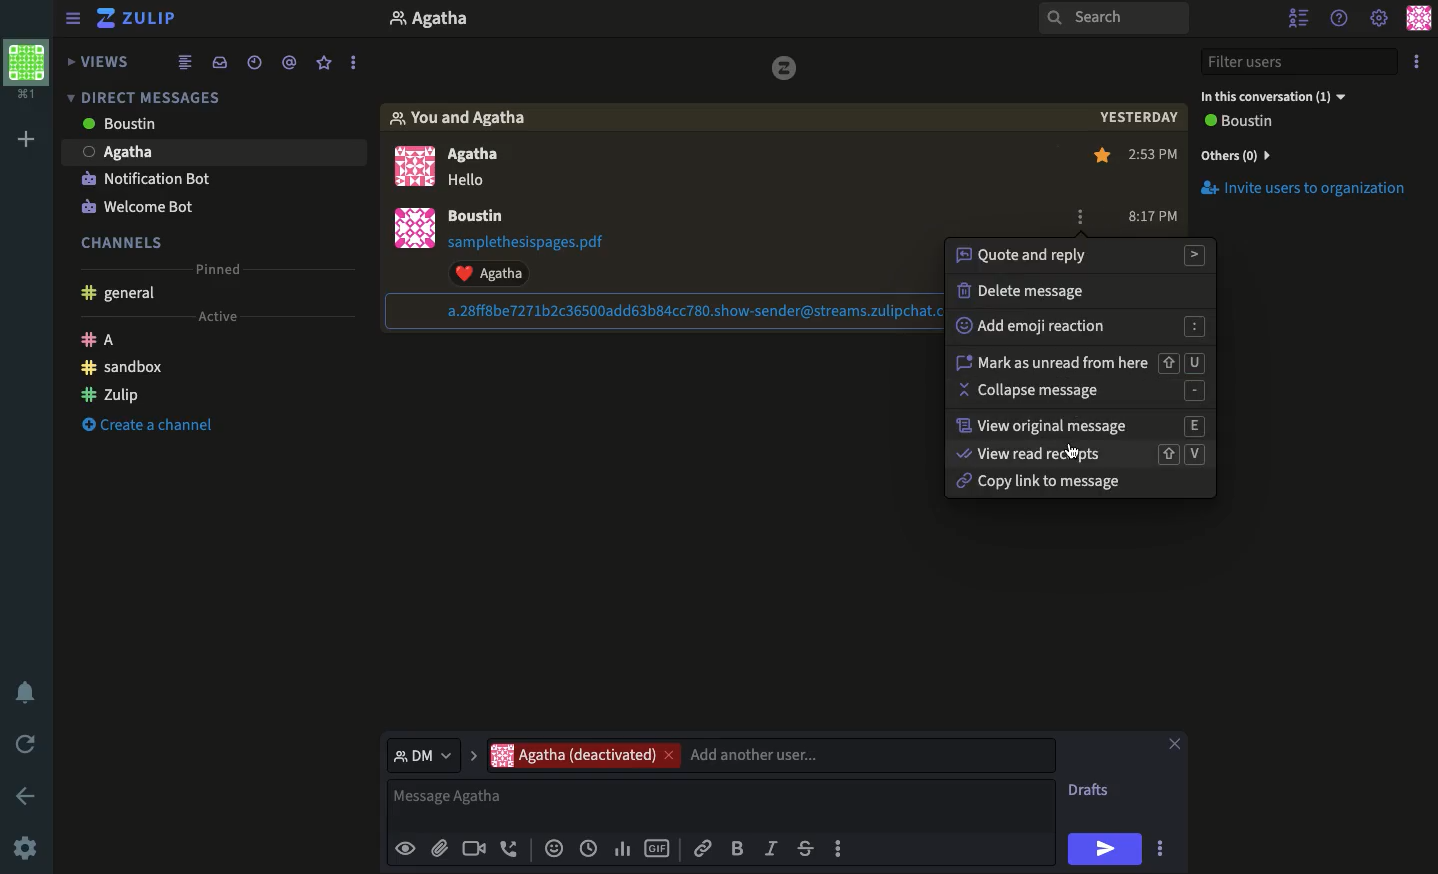  Describe the element at coordinates (592, 848) in the screenshot. I see `Add global time` at that location.